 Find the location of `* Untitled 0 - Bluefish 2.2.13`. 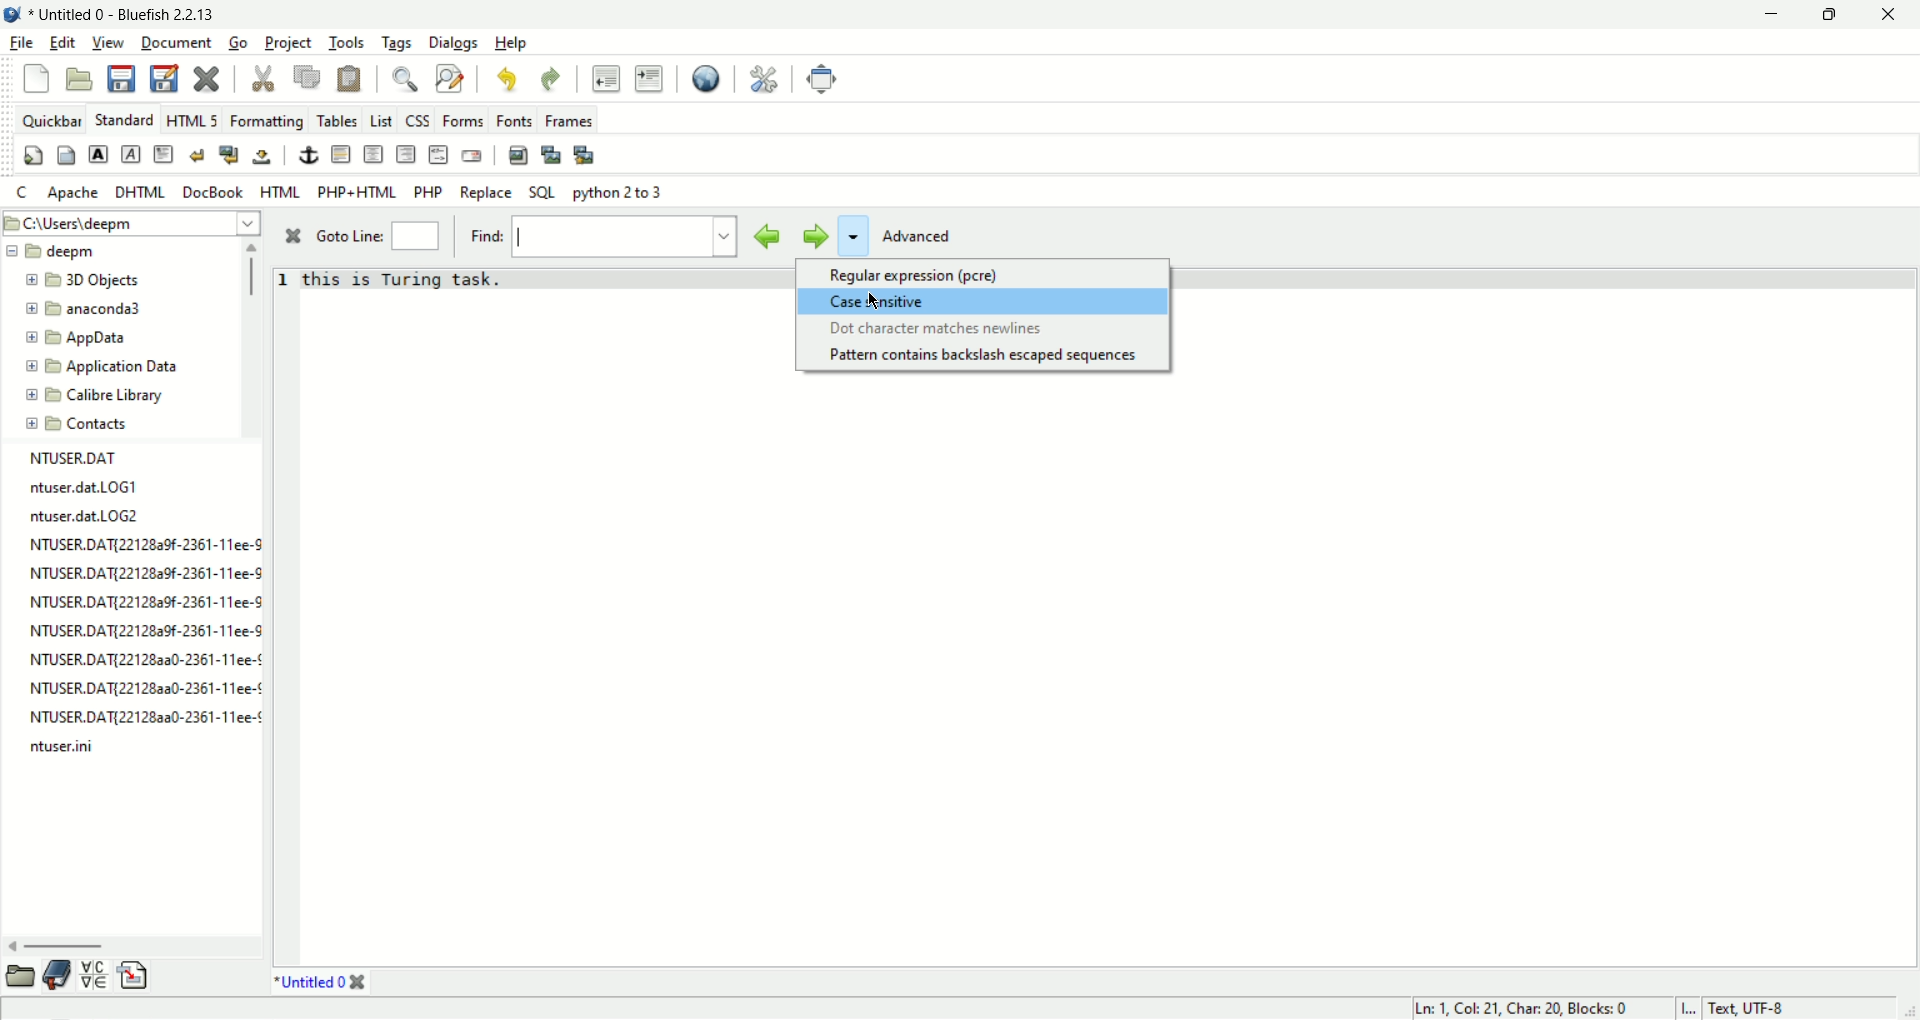

* Untitled 0 - Bluefish 2.2.13 is located at coordinates (135, 12).